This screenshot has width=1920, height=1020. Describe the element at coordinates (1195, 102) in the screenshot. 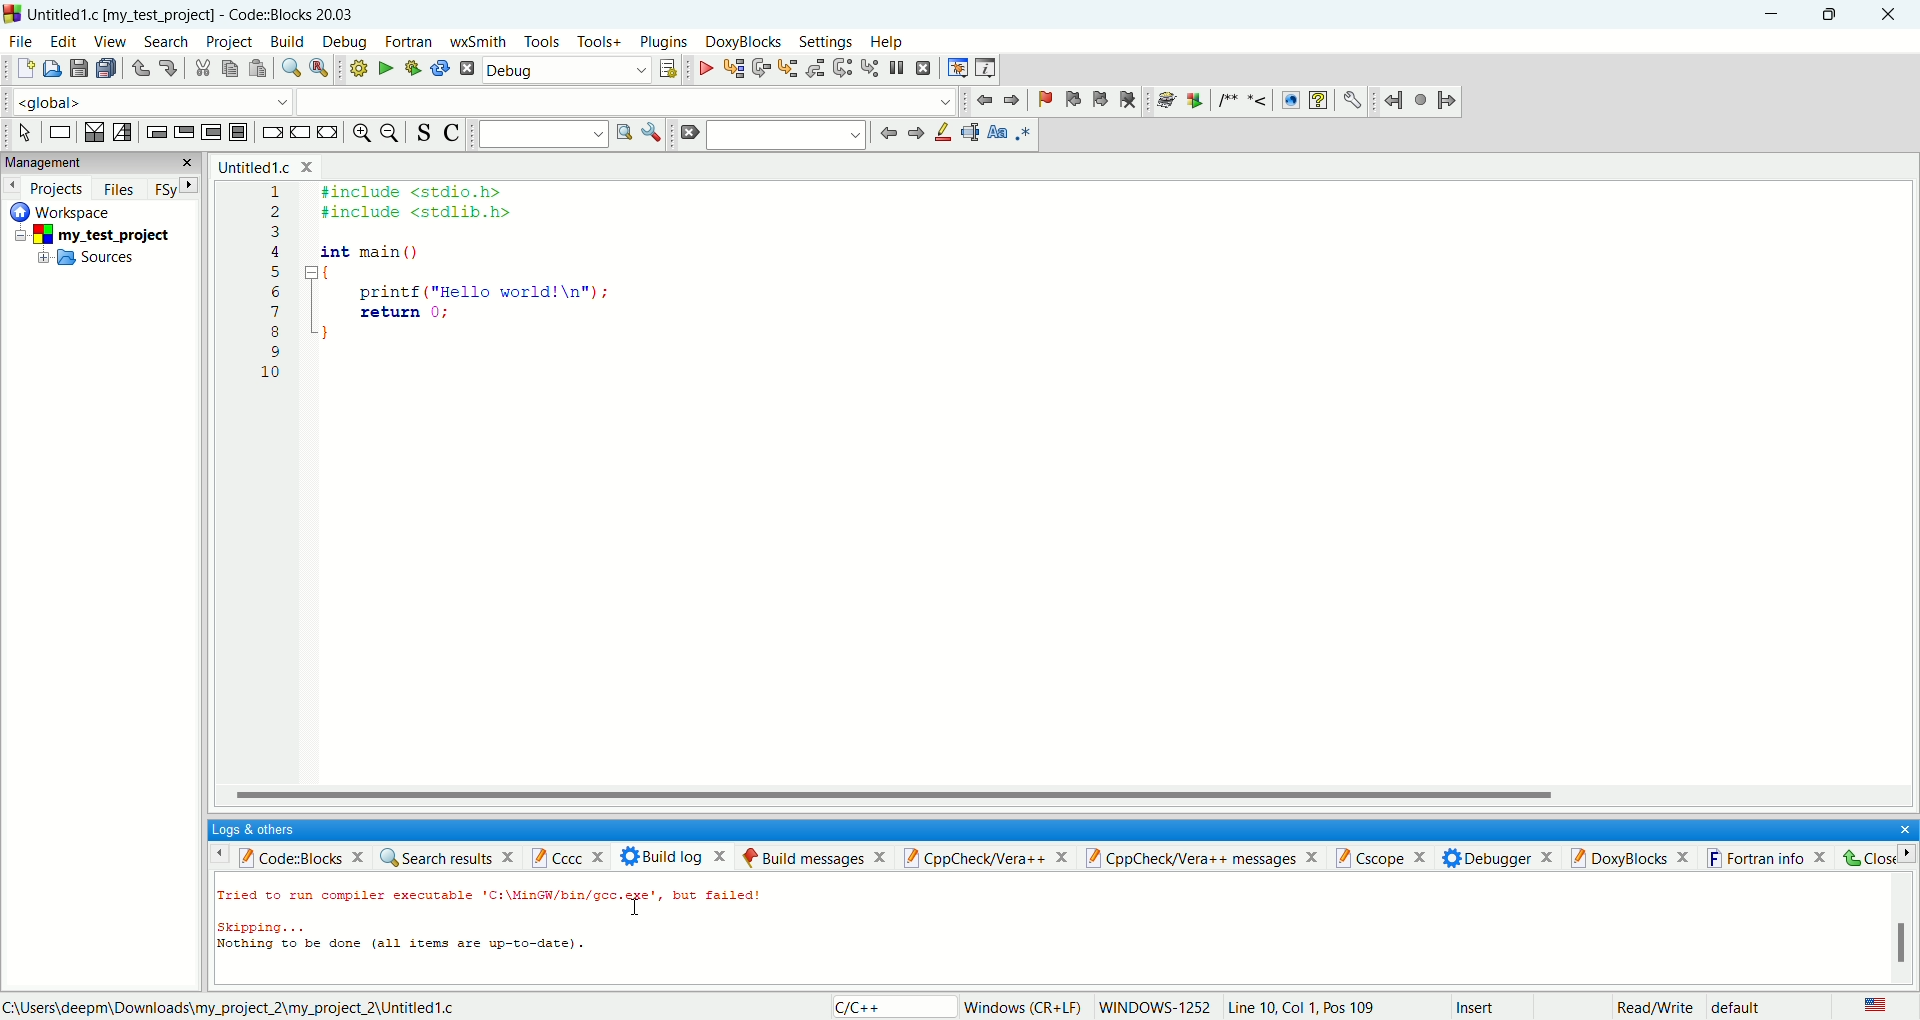

I see `extract documentation` at that location.